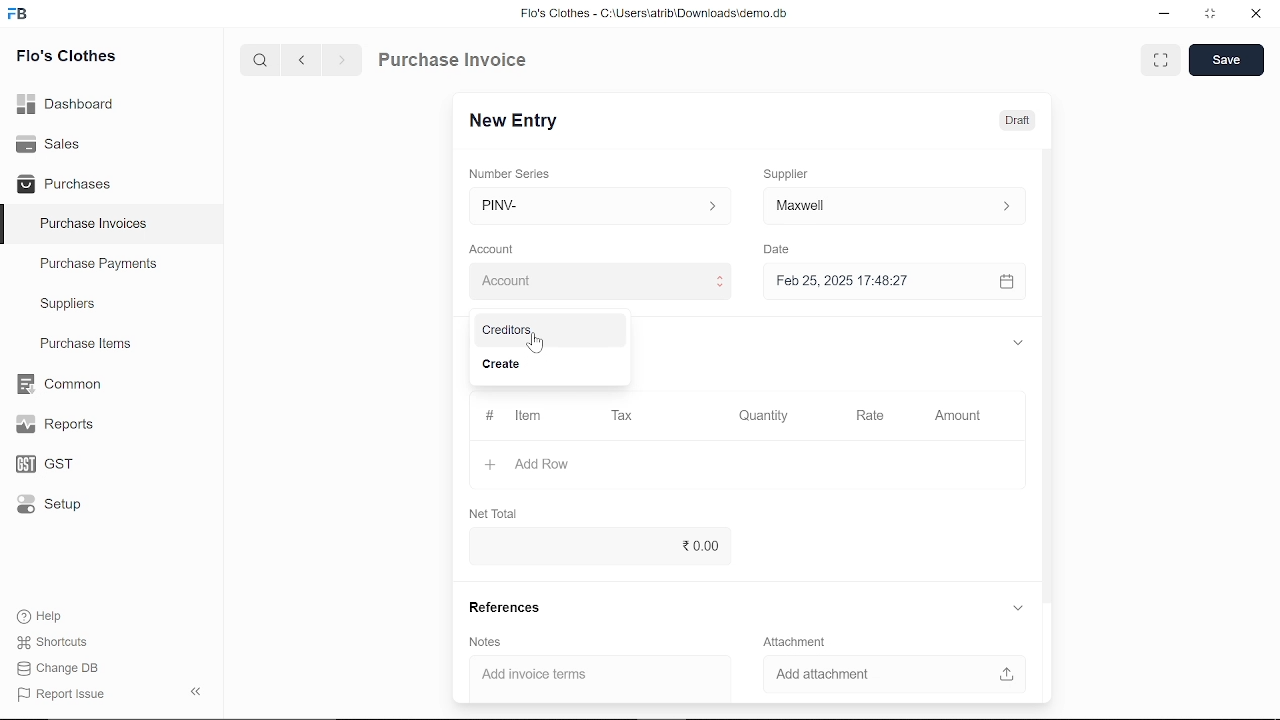 The height and width of the screenshot is (720, 1280). Describe the element at coordinates (782, 250) in the screenshot. I see `Date` at that location.